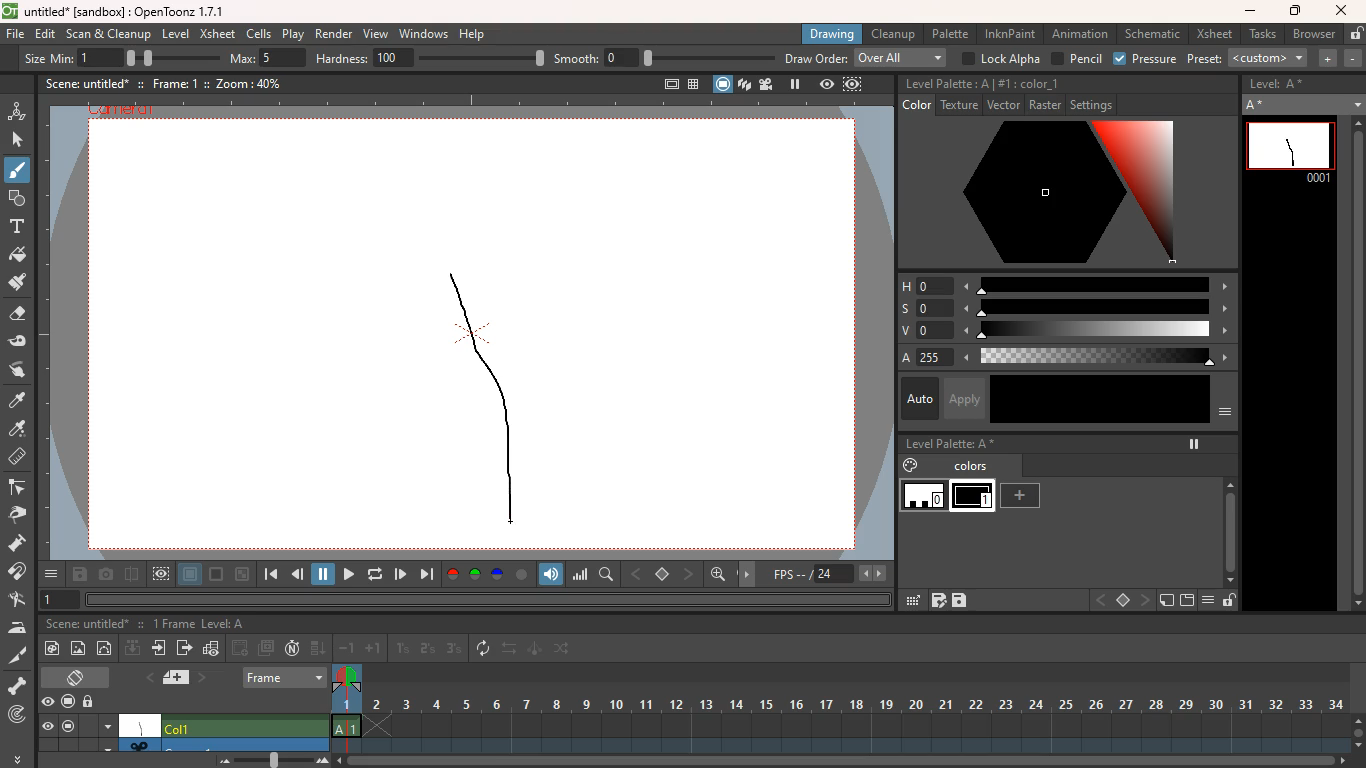  Describe the element at coordinates (92, 701) in the screenshot. I see `unlock` at that location.